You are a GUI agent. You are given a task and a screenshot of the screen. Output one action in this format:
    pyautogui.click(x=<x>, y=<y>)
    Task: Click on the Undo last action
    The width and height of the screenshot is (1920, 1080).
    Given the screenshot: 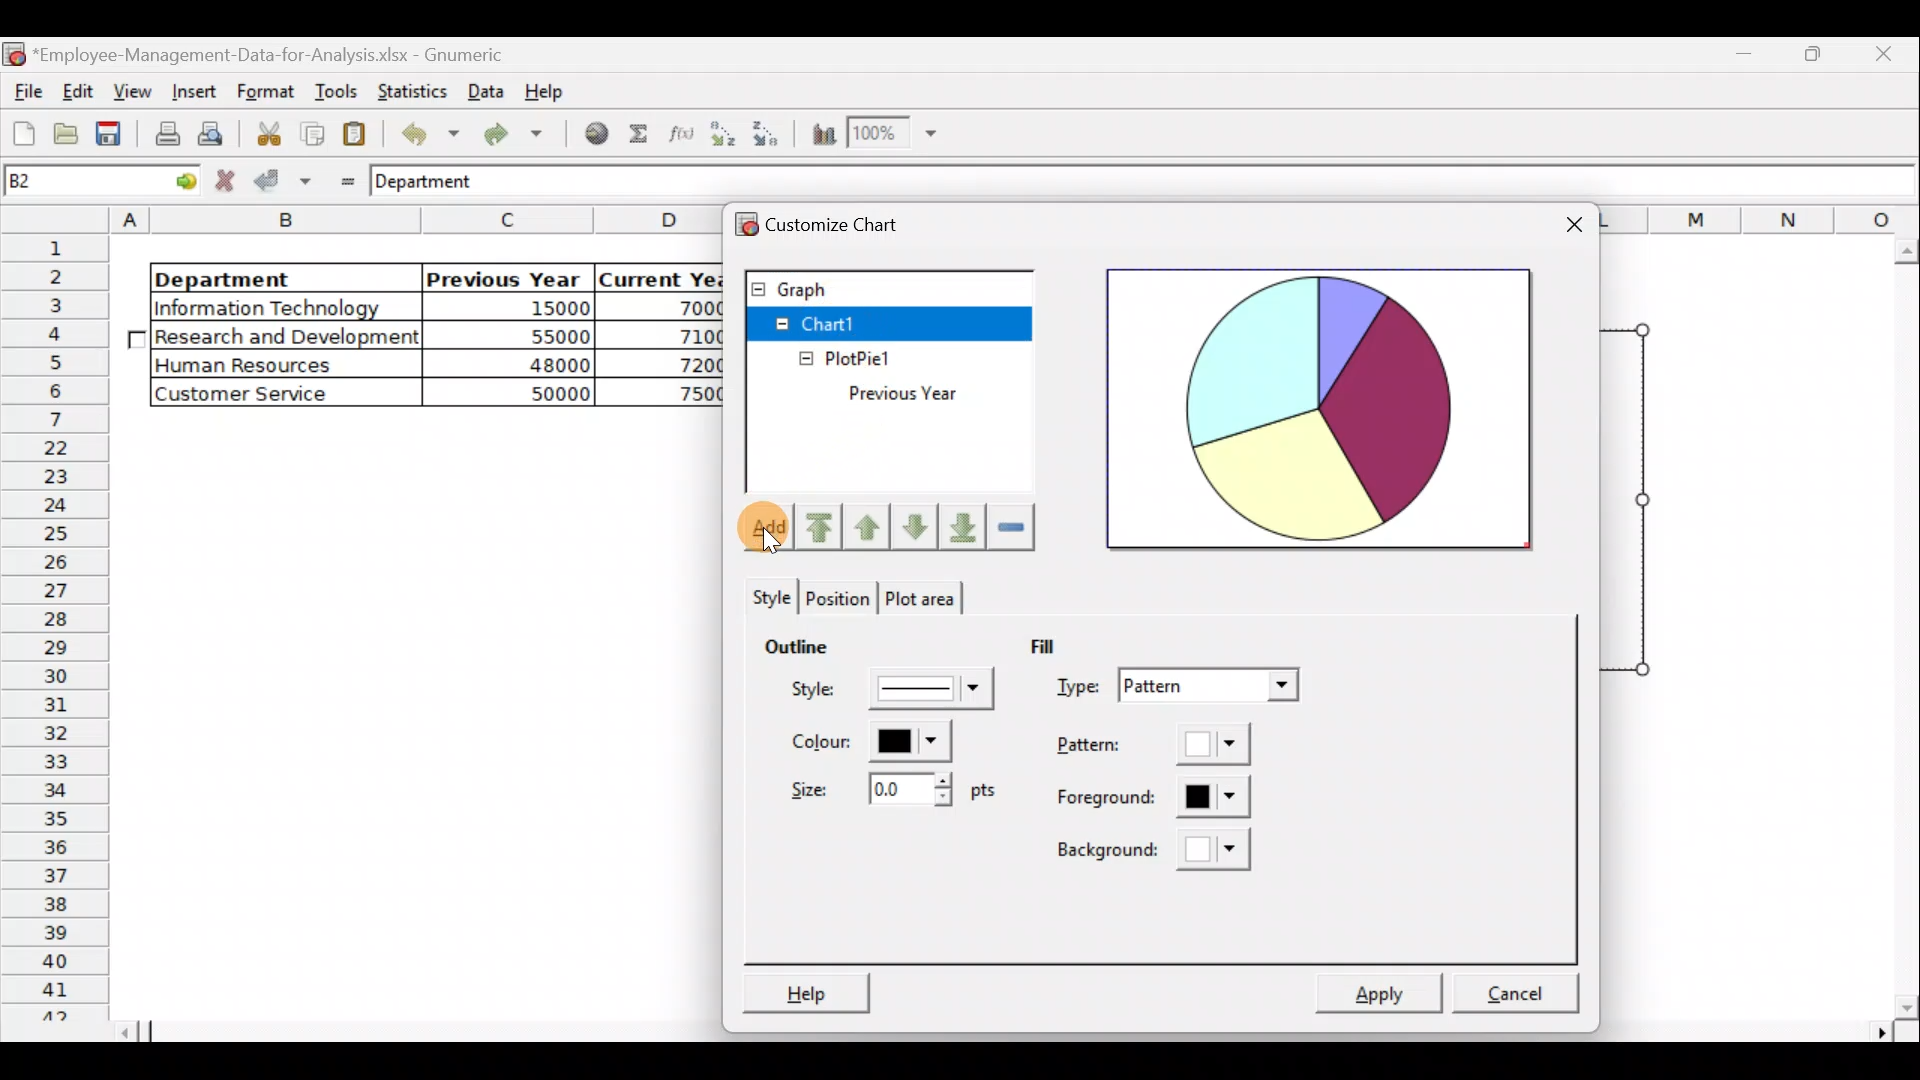 What is the action you would take?
    pyautogui.click(x=427, y=133)
    